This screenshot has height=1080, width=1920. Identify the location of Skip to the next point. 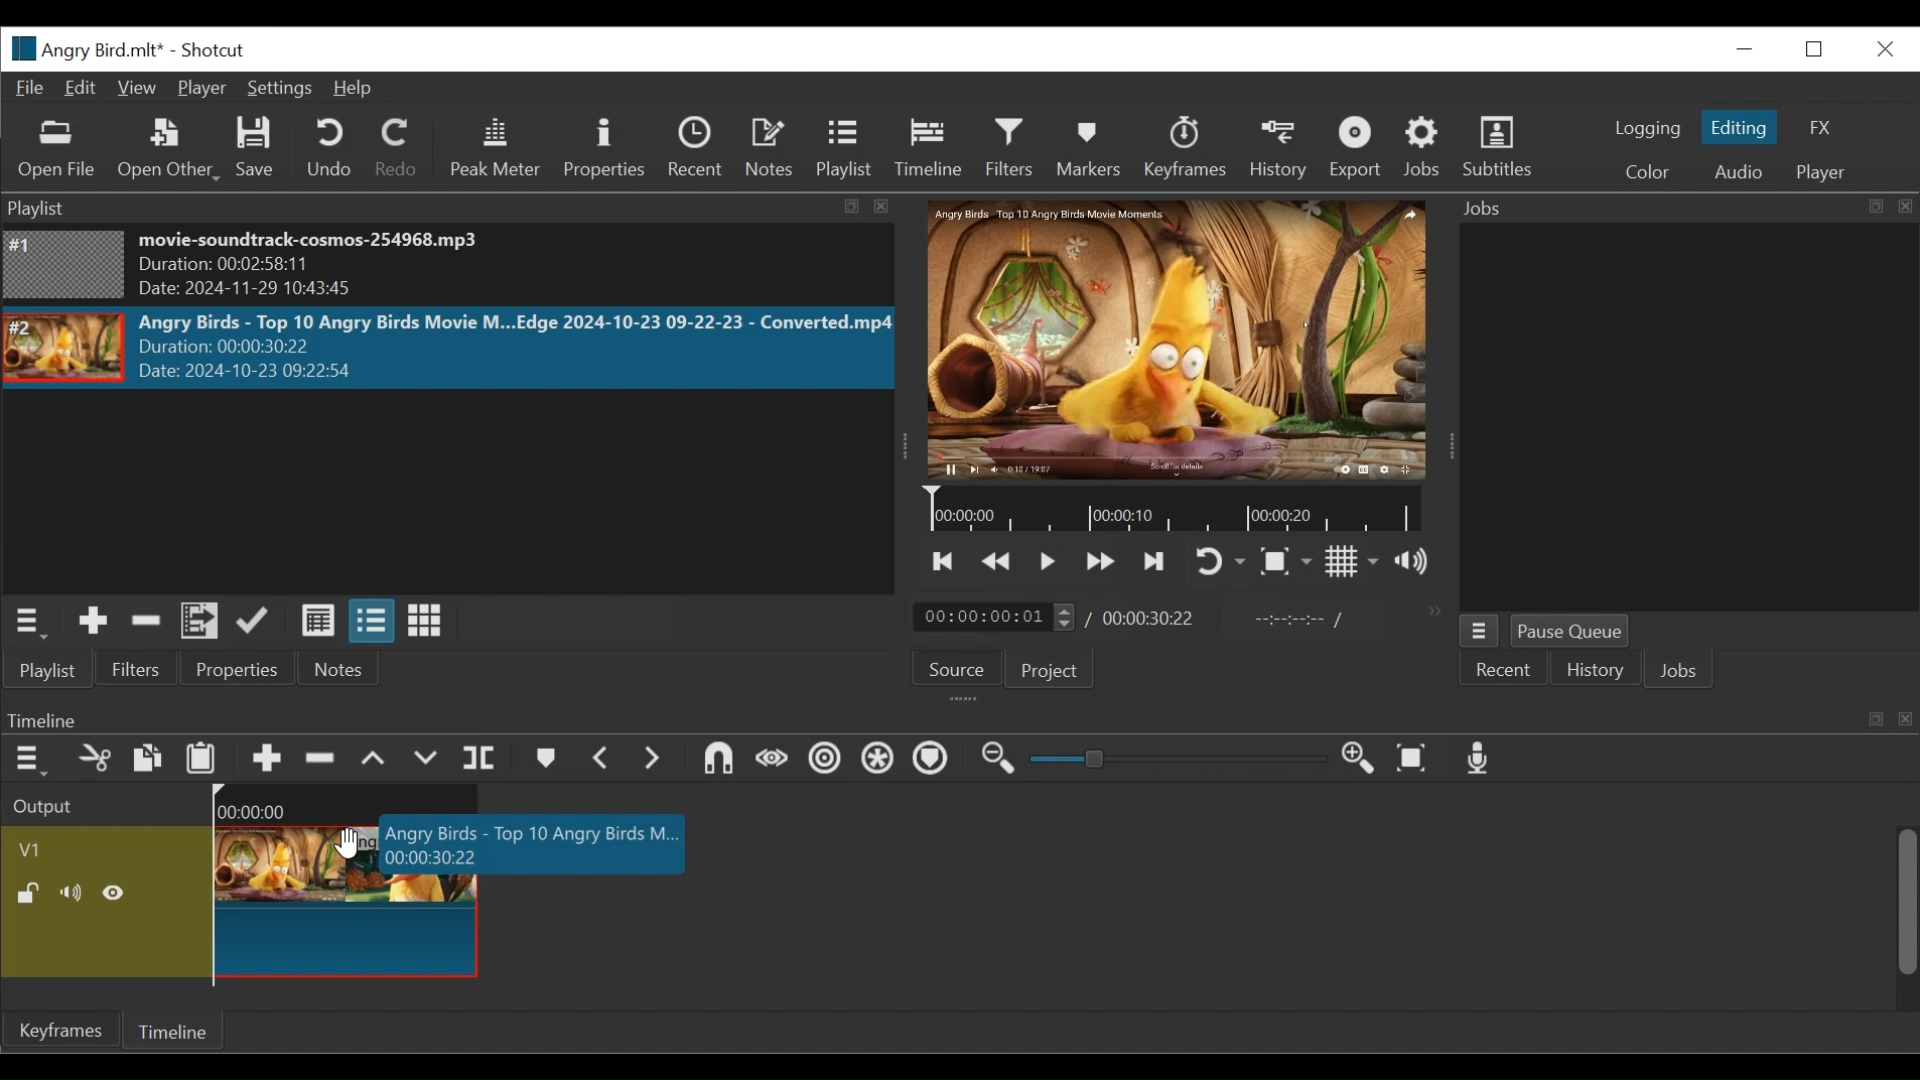
(945, 562).